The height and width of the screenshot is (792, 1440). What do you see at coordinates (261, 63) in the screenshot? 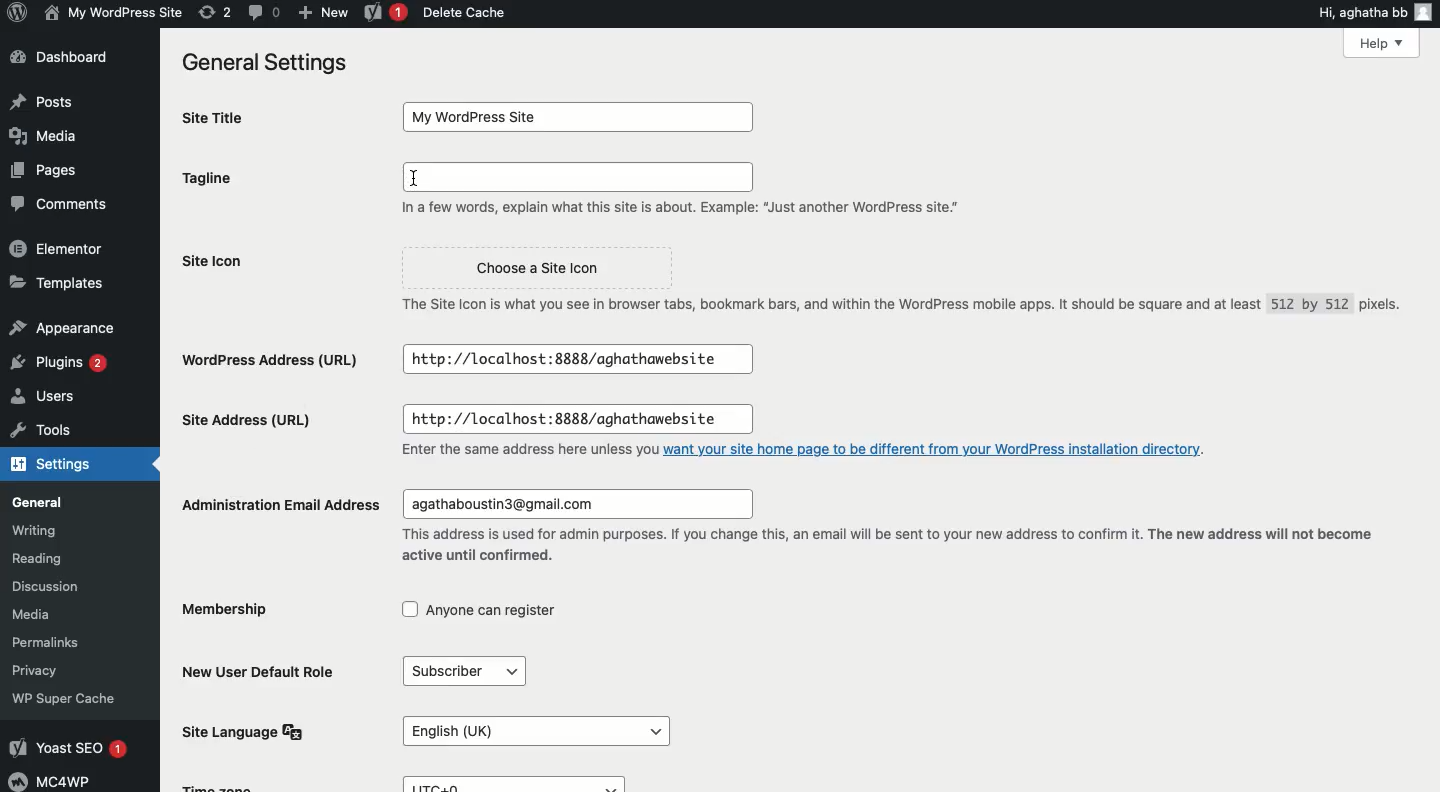
I see `General settings` at bounding box center [261, 63].